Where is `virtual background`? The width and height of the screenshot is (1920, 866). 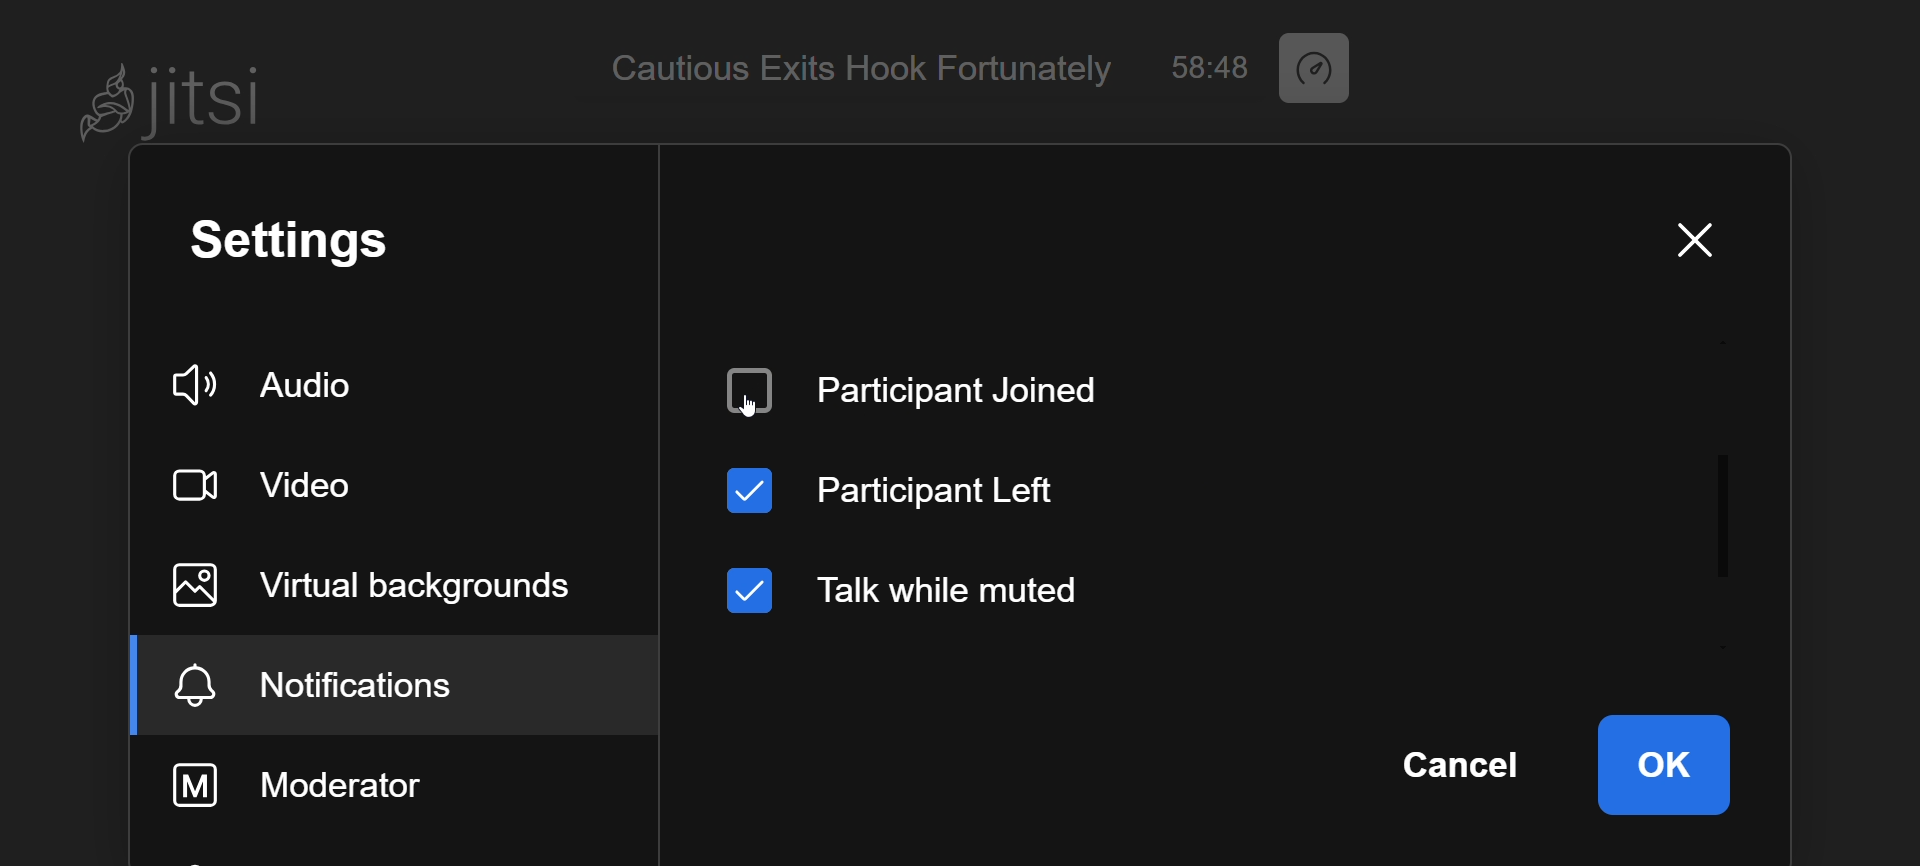
virtual background is located at coordinates (377, 582).